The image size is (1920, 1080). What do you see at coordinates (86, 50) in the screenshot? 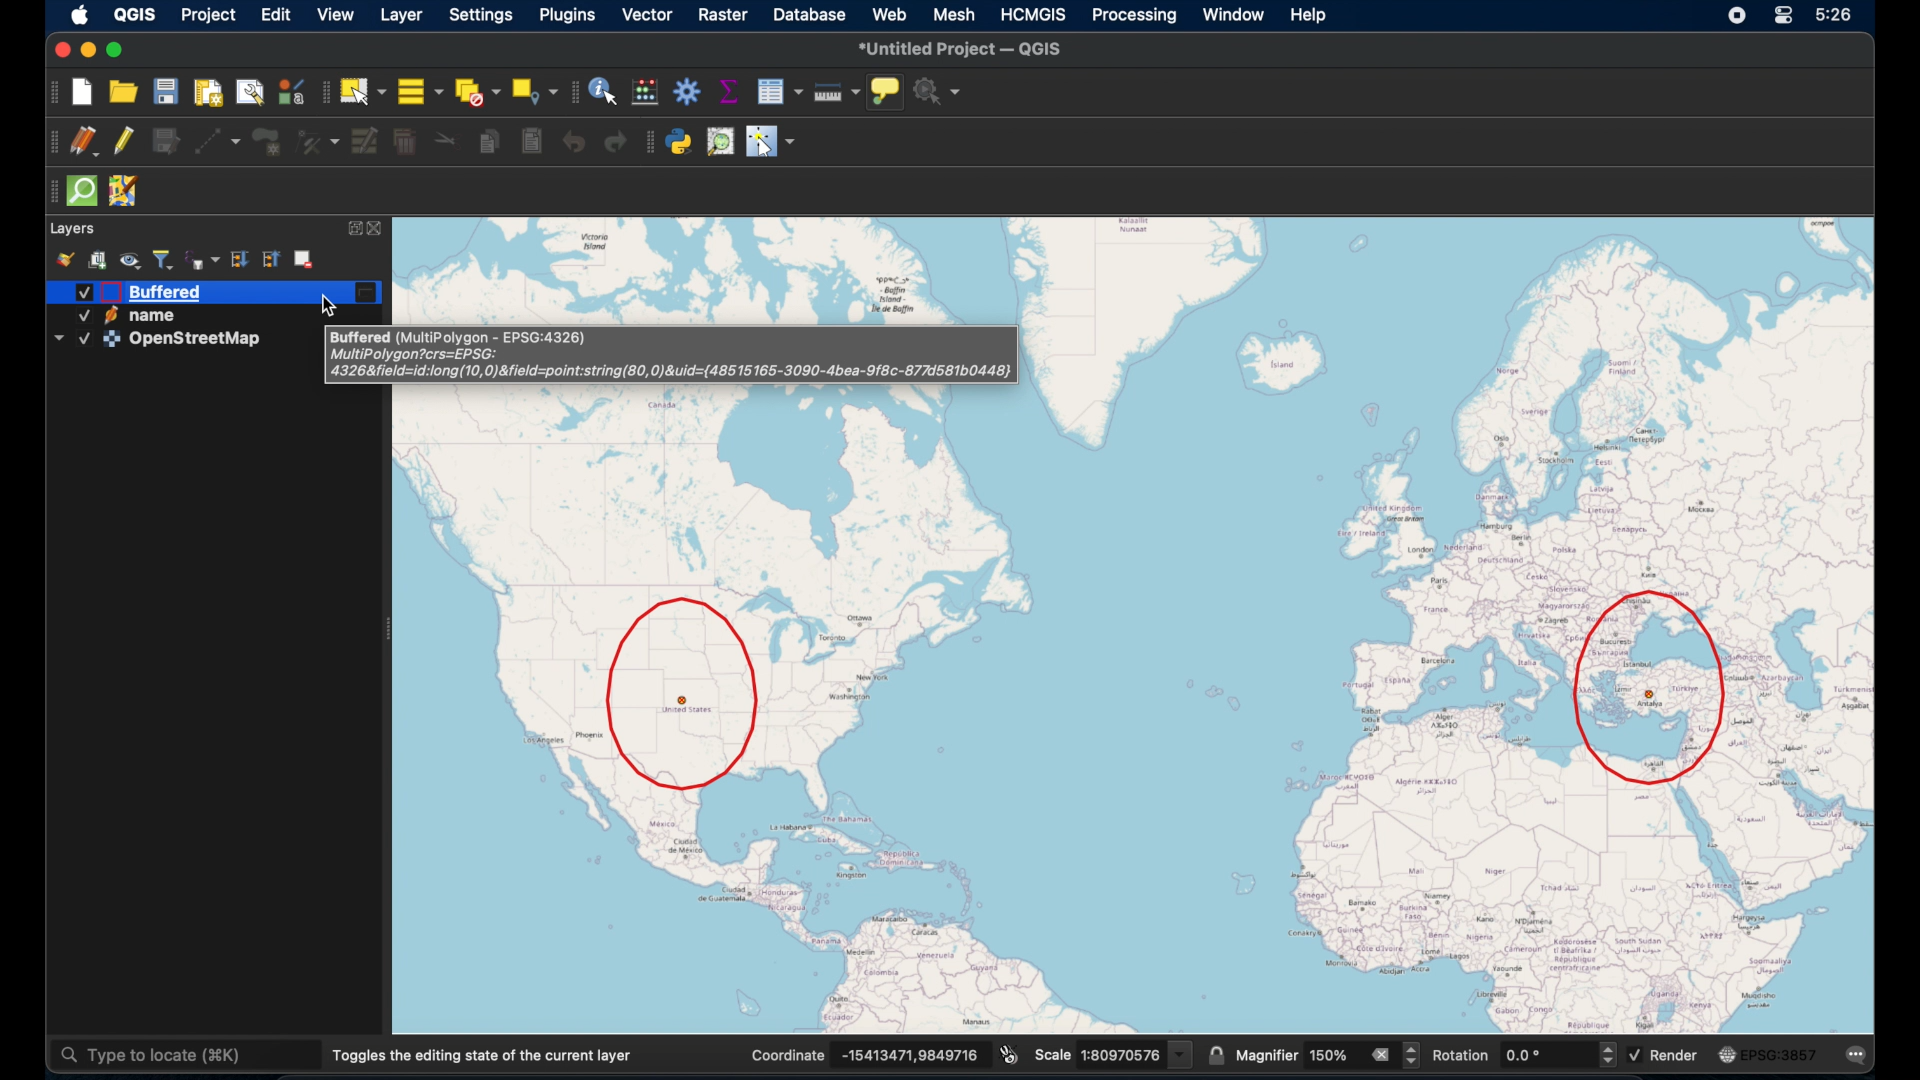
I see `minimize` at bounding box center [86, 50].